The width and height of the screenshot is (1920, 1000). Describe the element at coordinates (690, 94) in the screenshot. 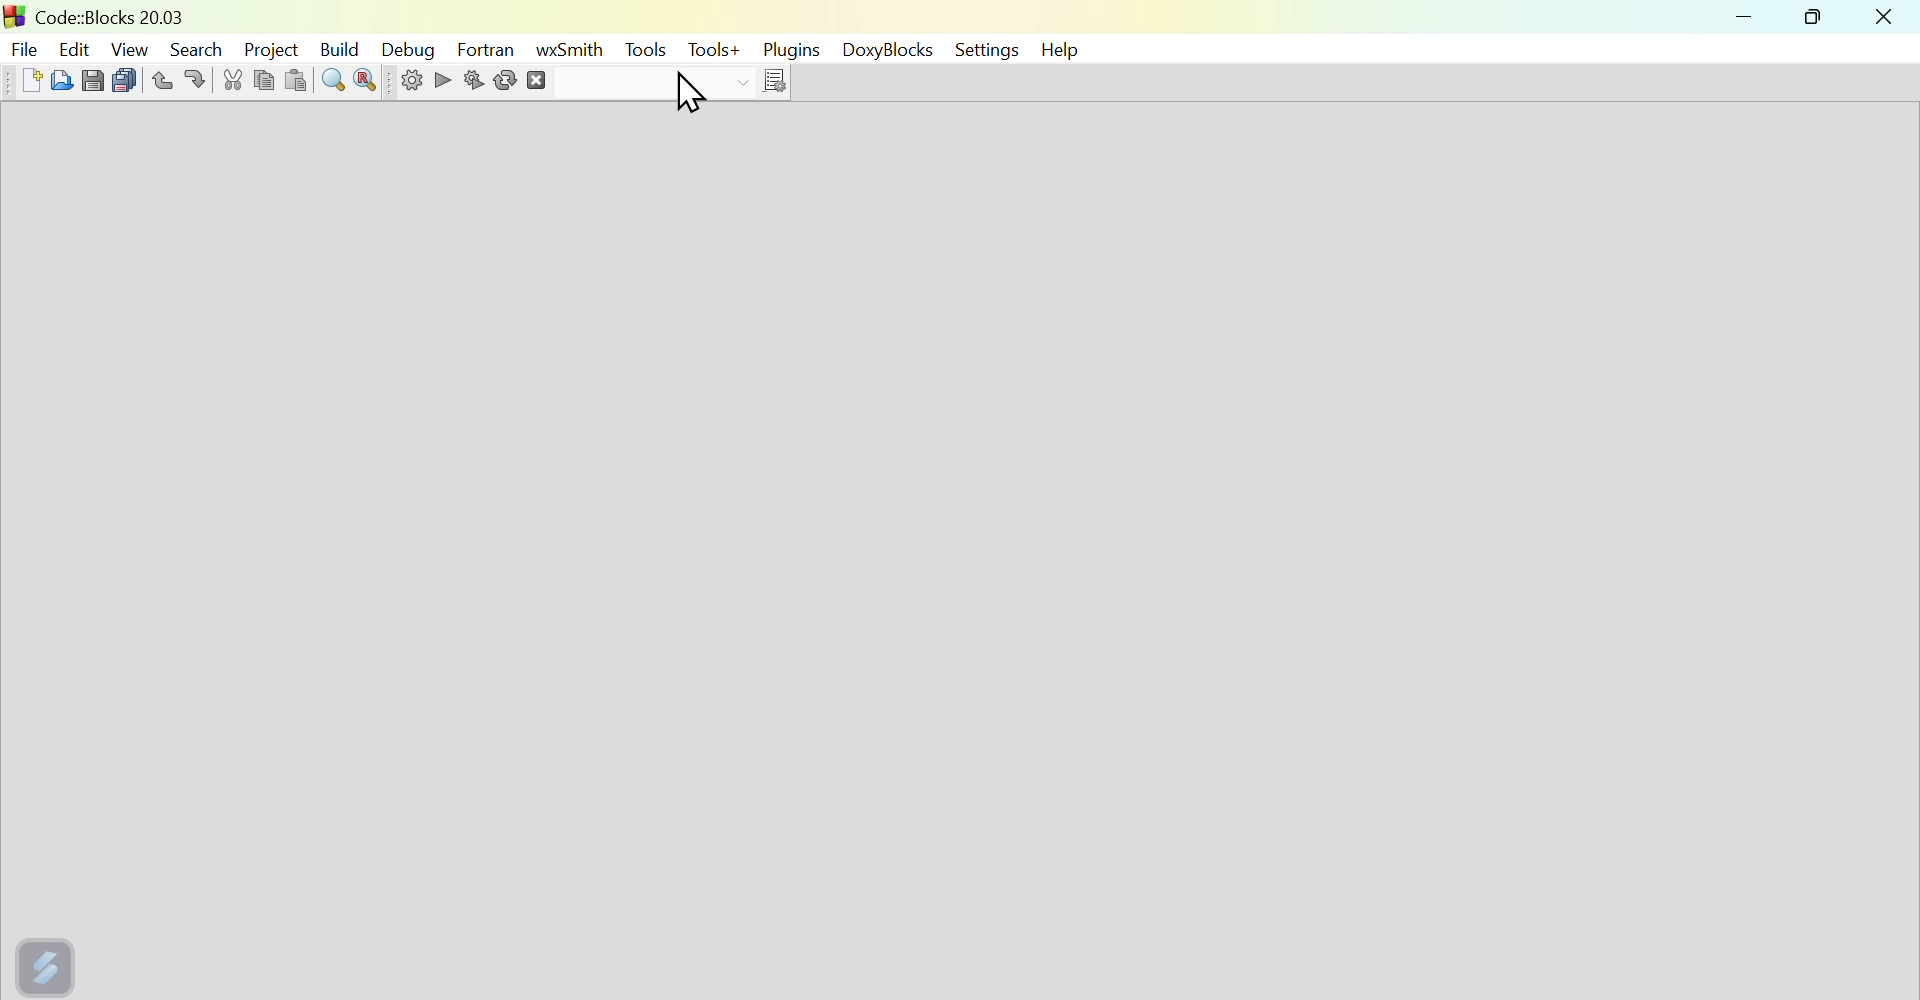

I see `Cursor` at that location.